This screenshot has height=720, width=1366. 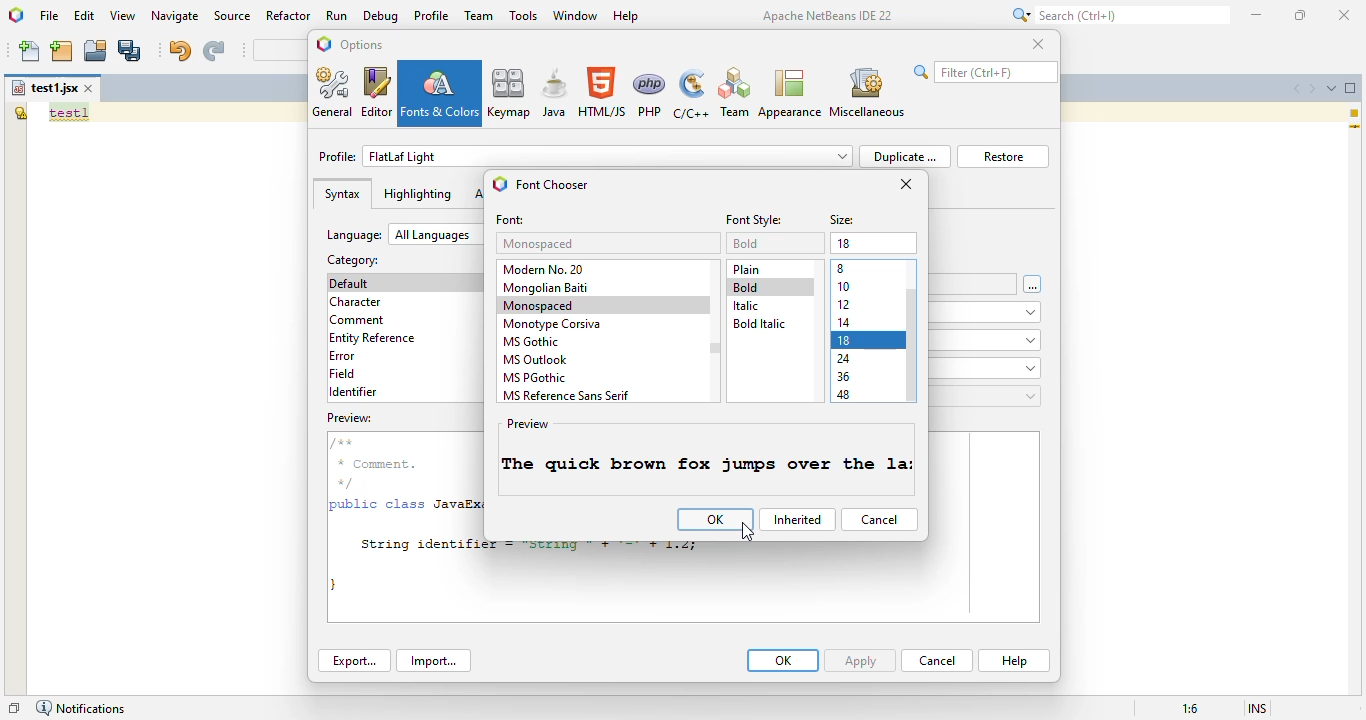 What do you see at coordinates (20, 112) in the screenshot?
I see `the global variable "test1" is not declared.` at bounding box center [20, 112].